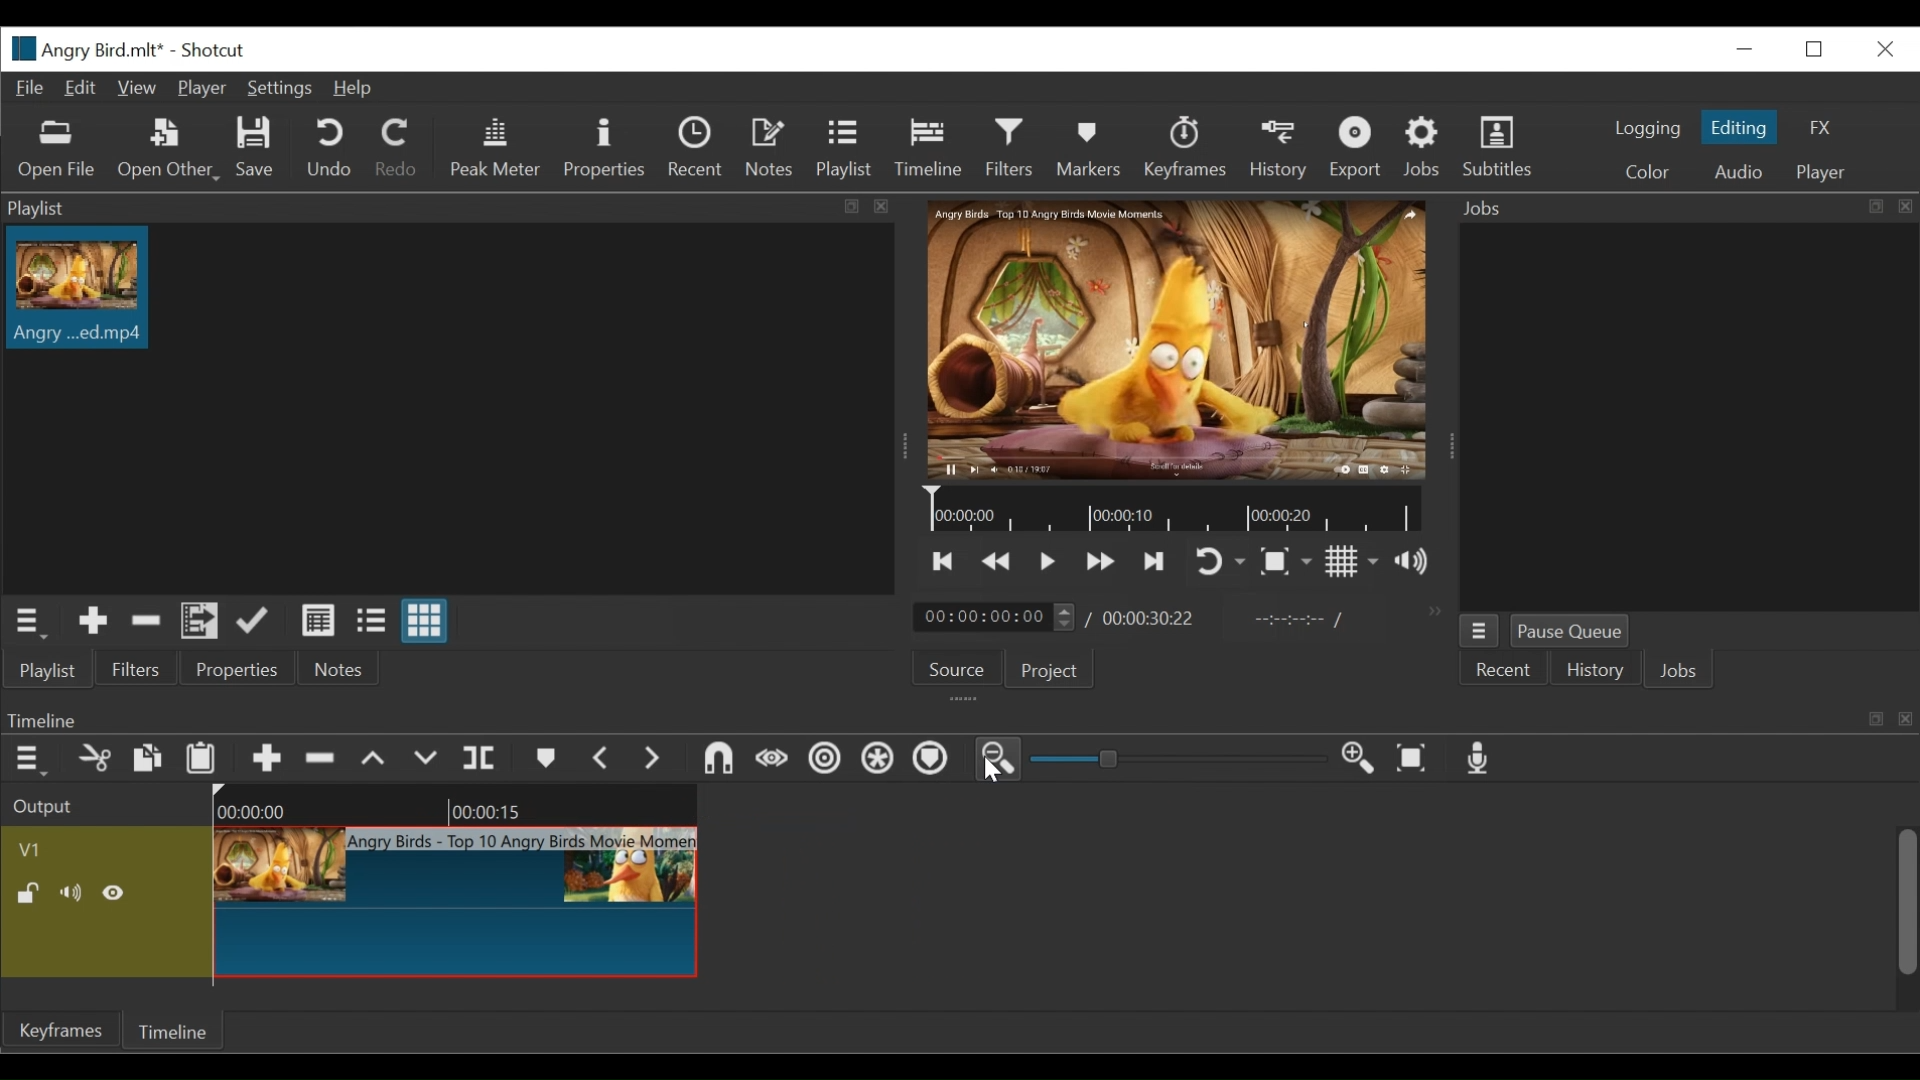 The width and height of the screenshot is (1920, 1080). Describe the element at coordinates (92, 758) in the screenshot. I see `Cut` at that location.